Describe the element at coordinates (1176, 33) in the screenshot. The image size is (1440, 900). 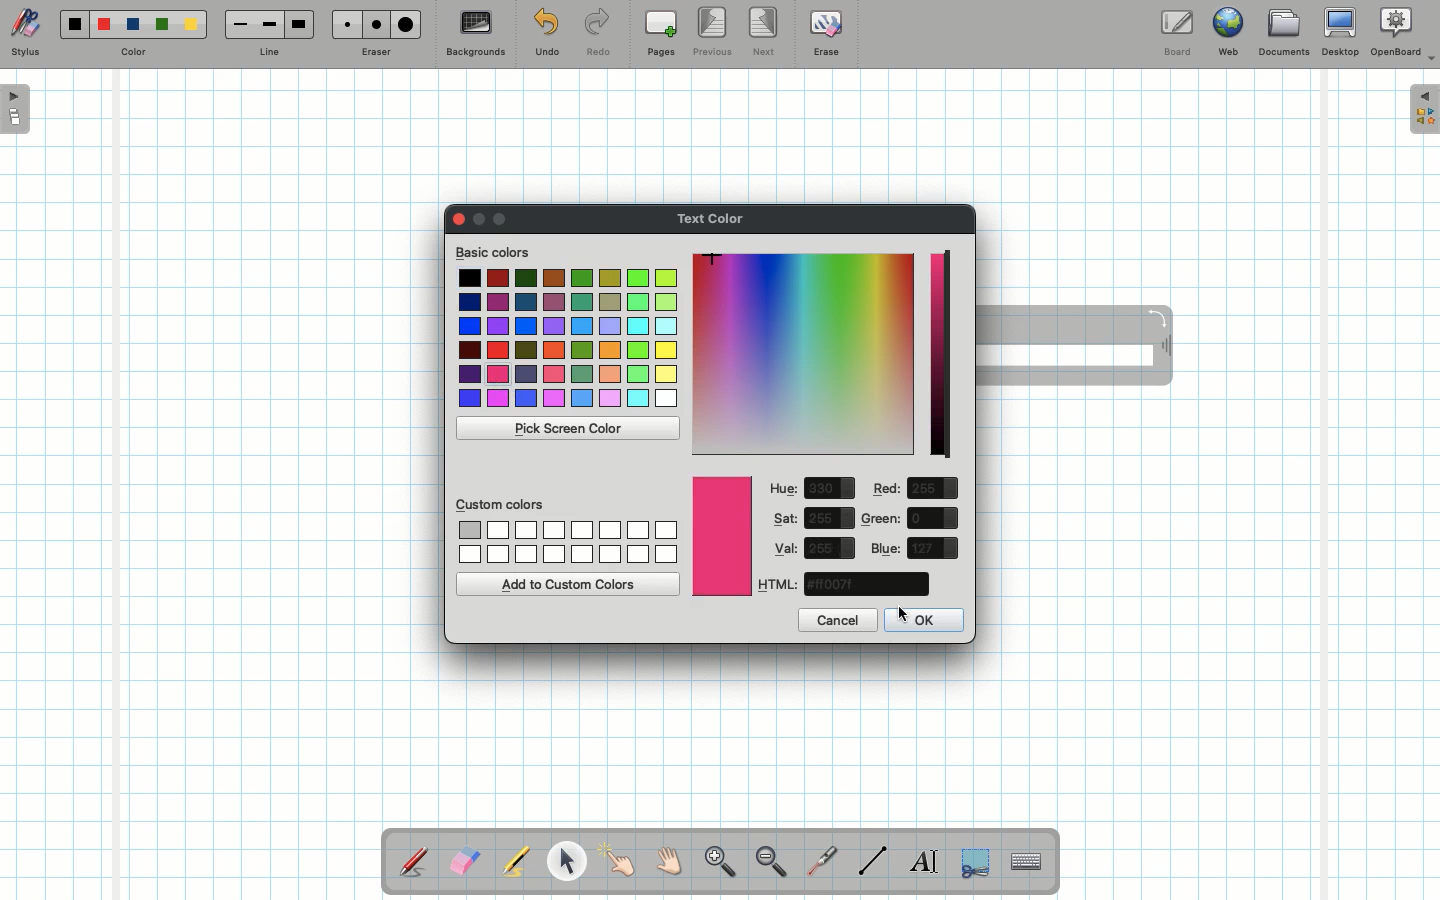
I see `Board` at that location.